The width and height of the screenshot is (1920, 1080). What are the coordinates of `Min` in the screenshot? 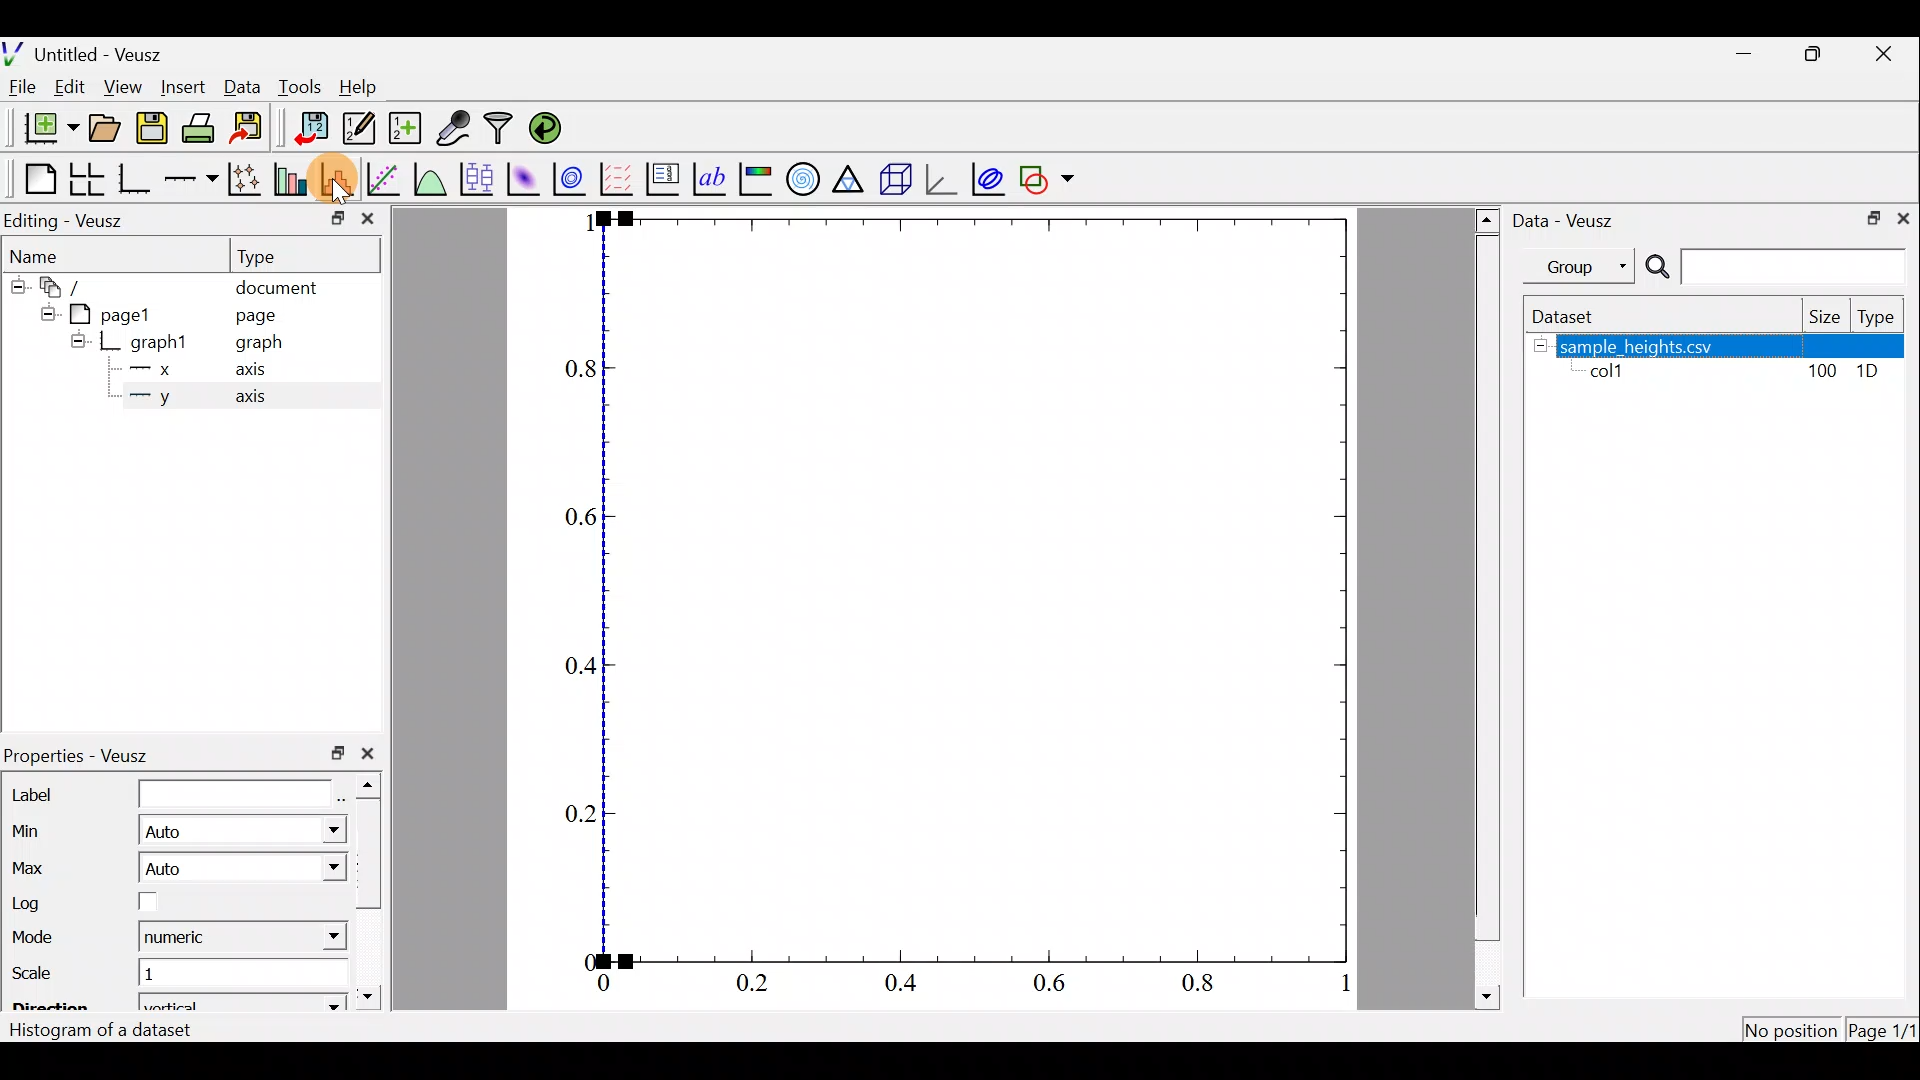 It's located at (34, 829).